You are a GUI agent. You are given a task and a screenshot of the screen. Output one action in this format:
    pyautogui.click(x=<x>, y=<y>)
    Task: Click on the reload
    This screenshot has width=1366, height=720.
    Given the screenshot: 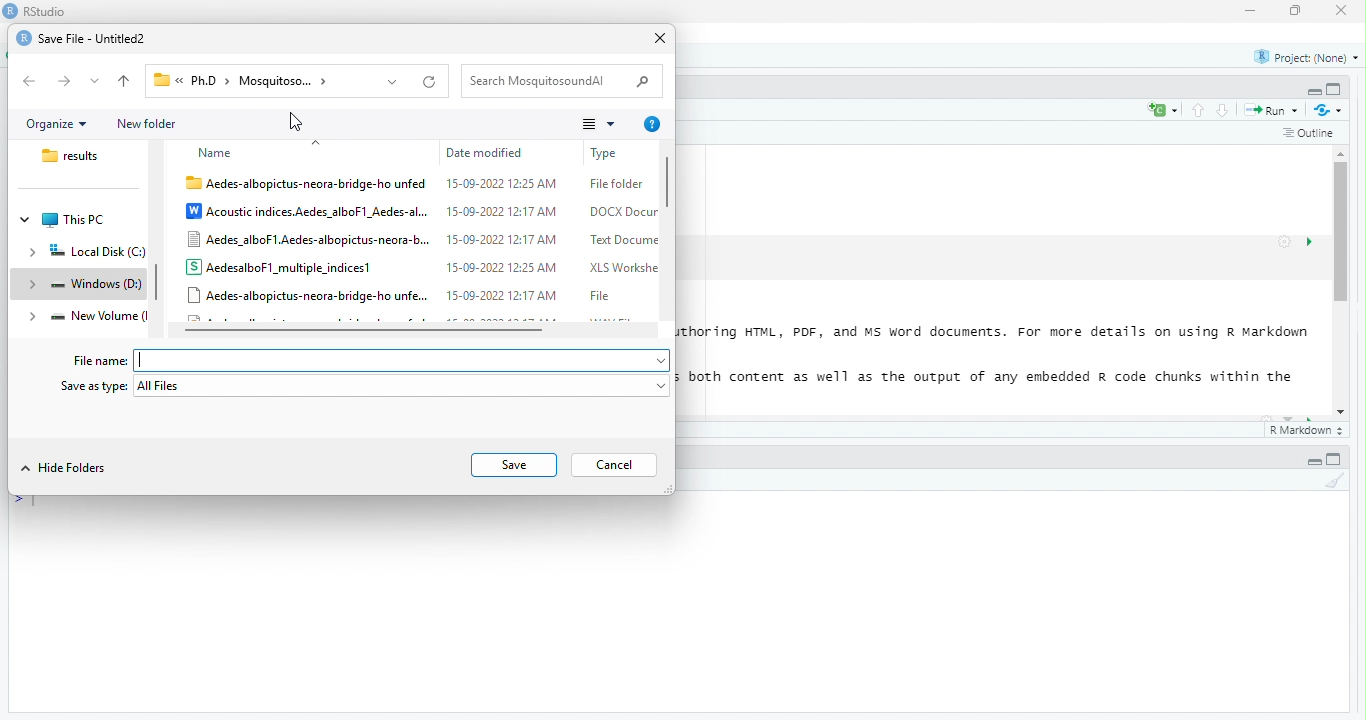 What is the action you would take?
    pyautogui.click(x=431, y=82)
    